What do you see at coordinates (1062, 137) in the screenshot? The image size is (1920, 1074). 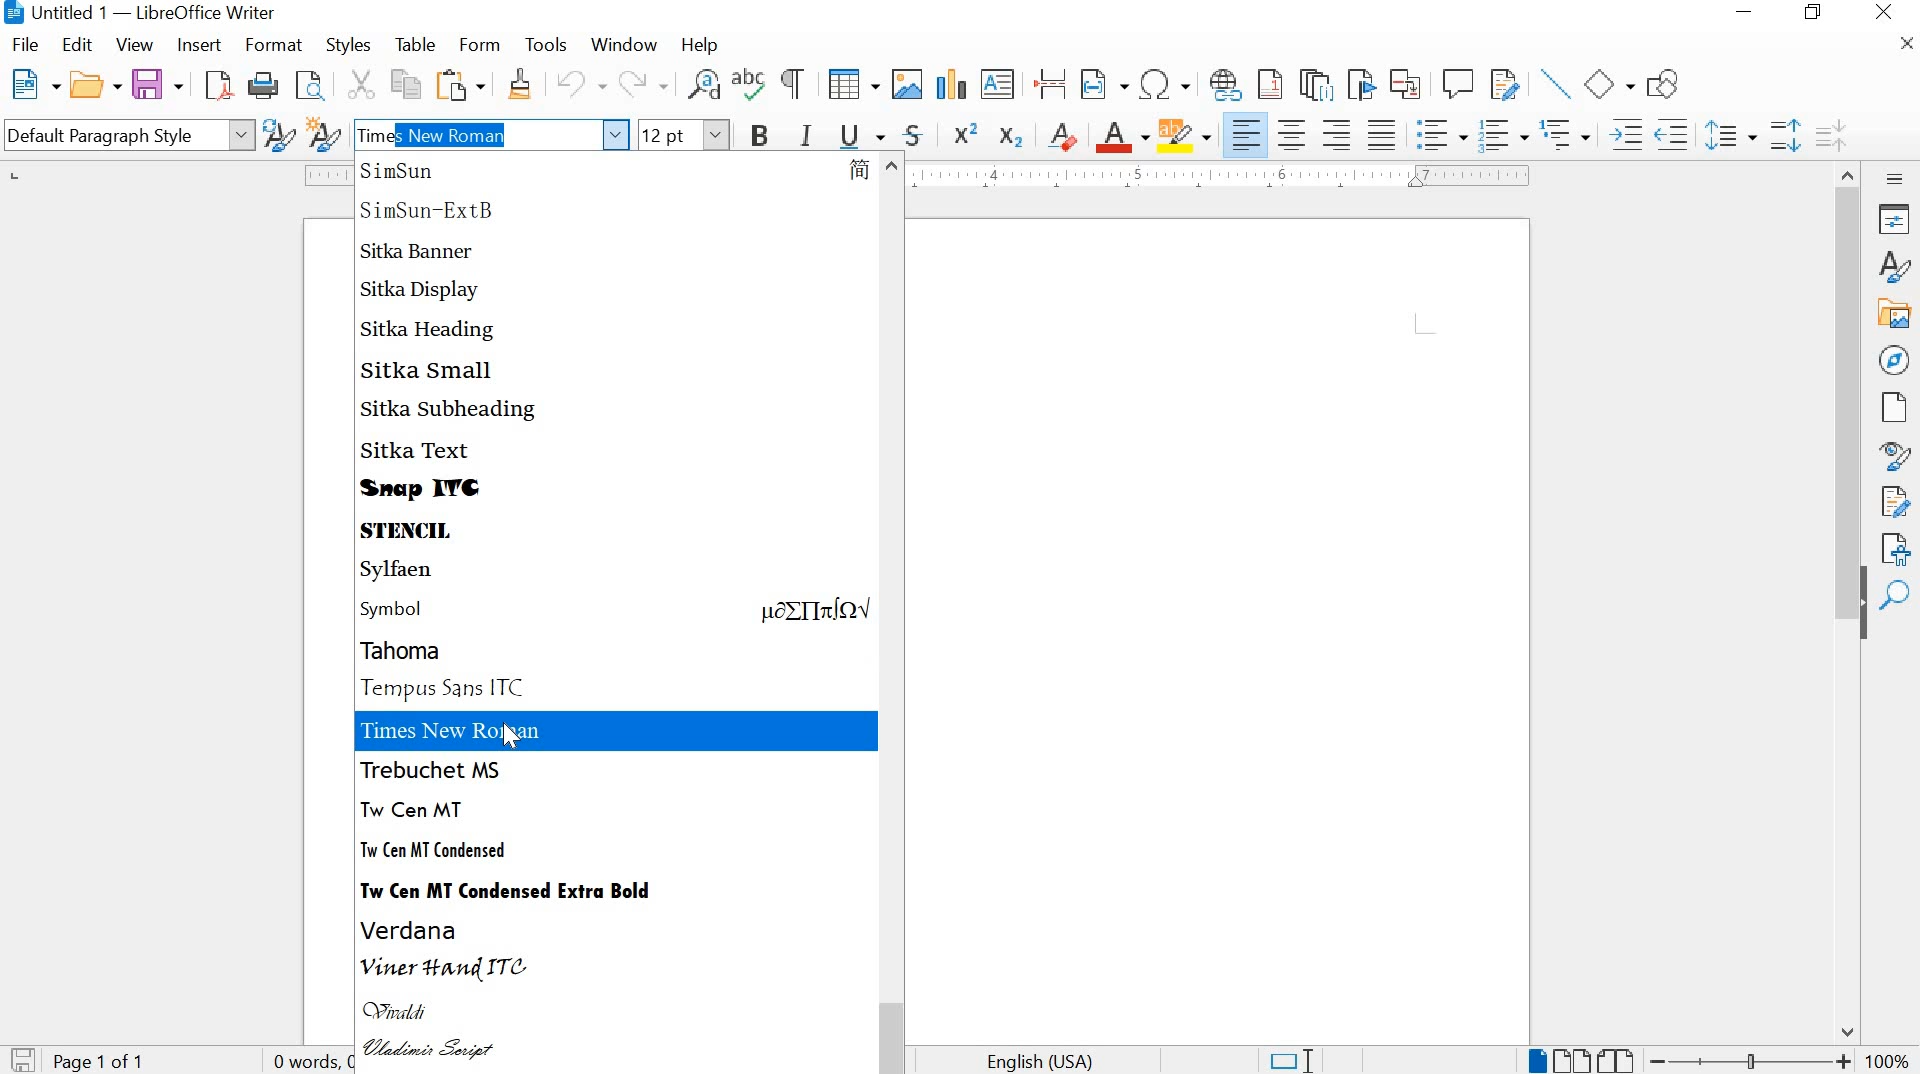 I see `CLEAR DIRECT FORMATTING` at bounding box center [1062, 137].